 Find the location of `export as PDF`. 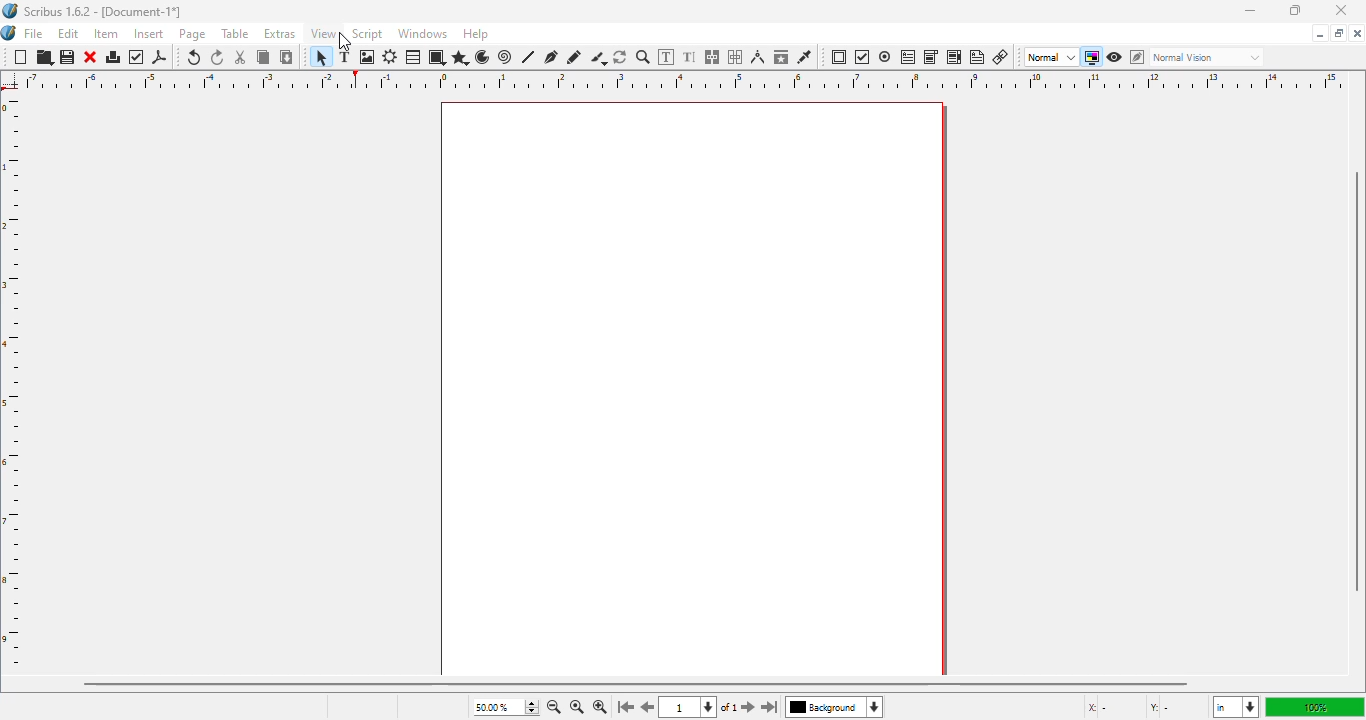

export as PDF is located at coordinates (160, 57).